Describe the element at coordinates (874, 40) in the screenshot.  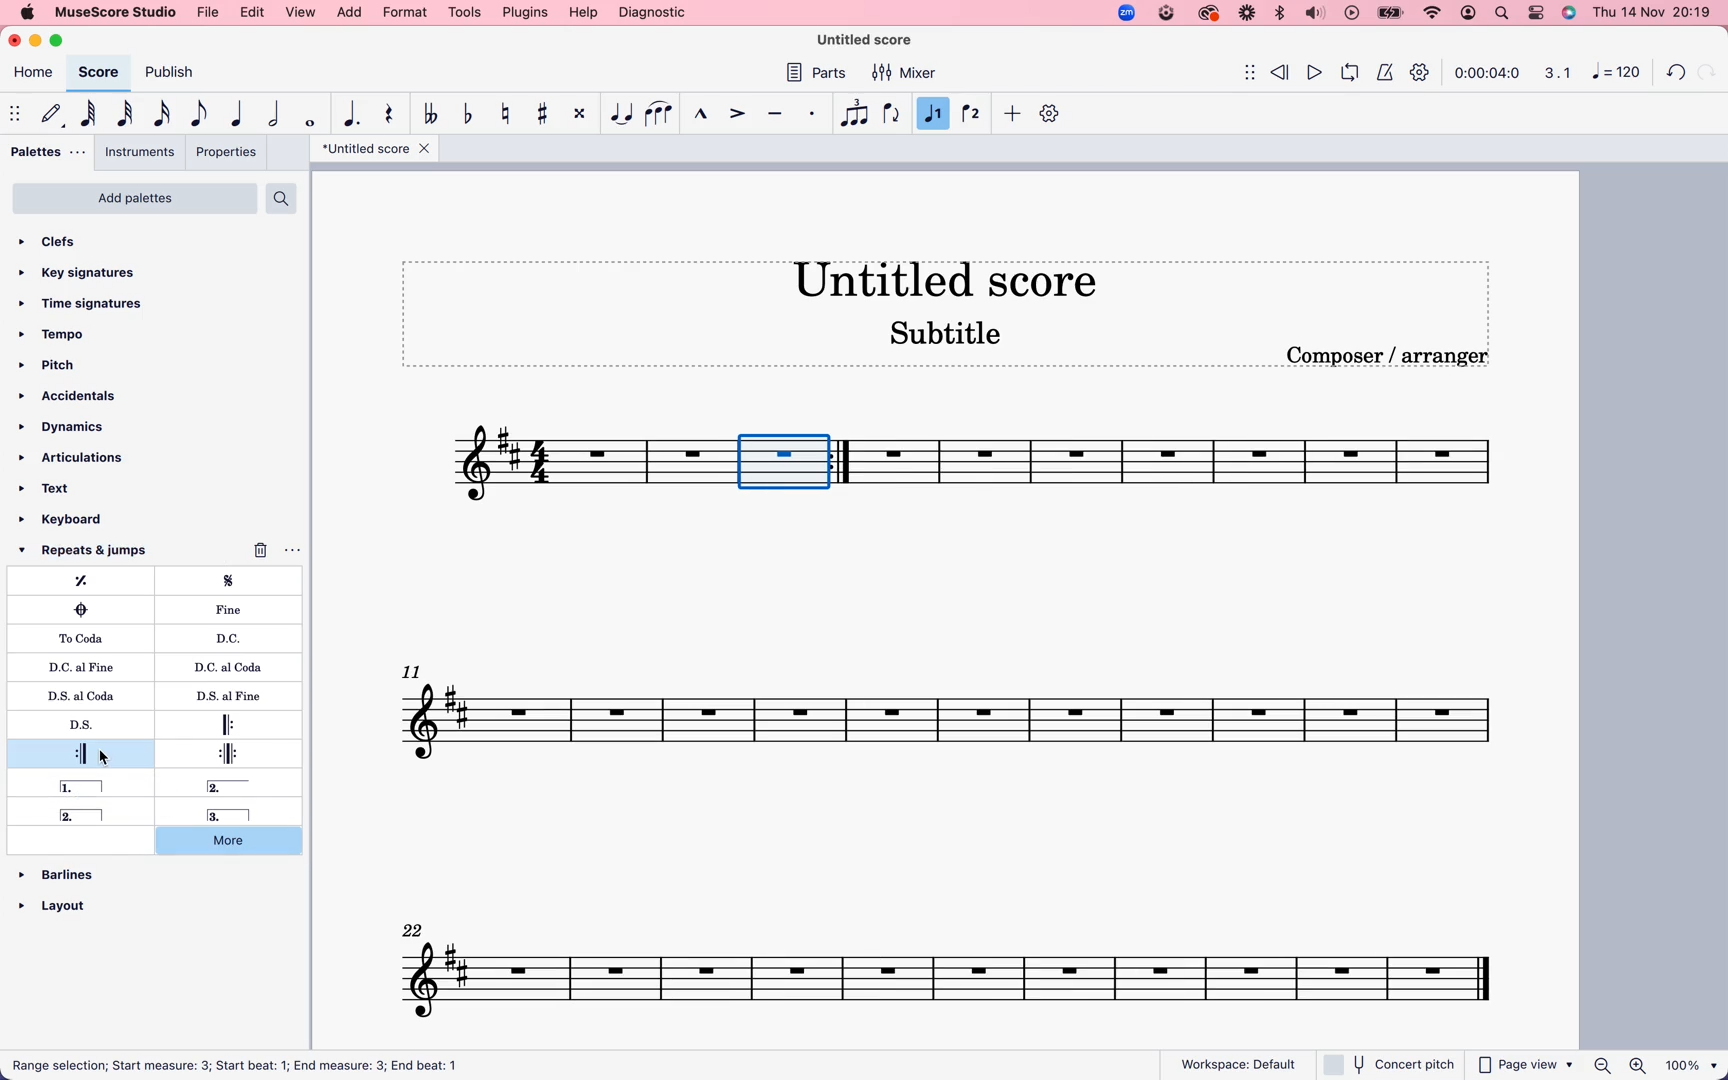
I see `score name` at that location.